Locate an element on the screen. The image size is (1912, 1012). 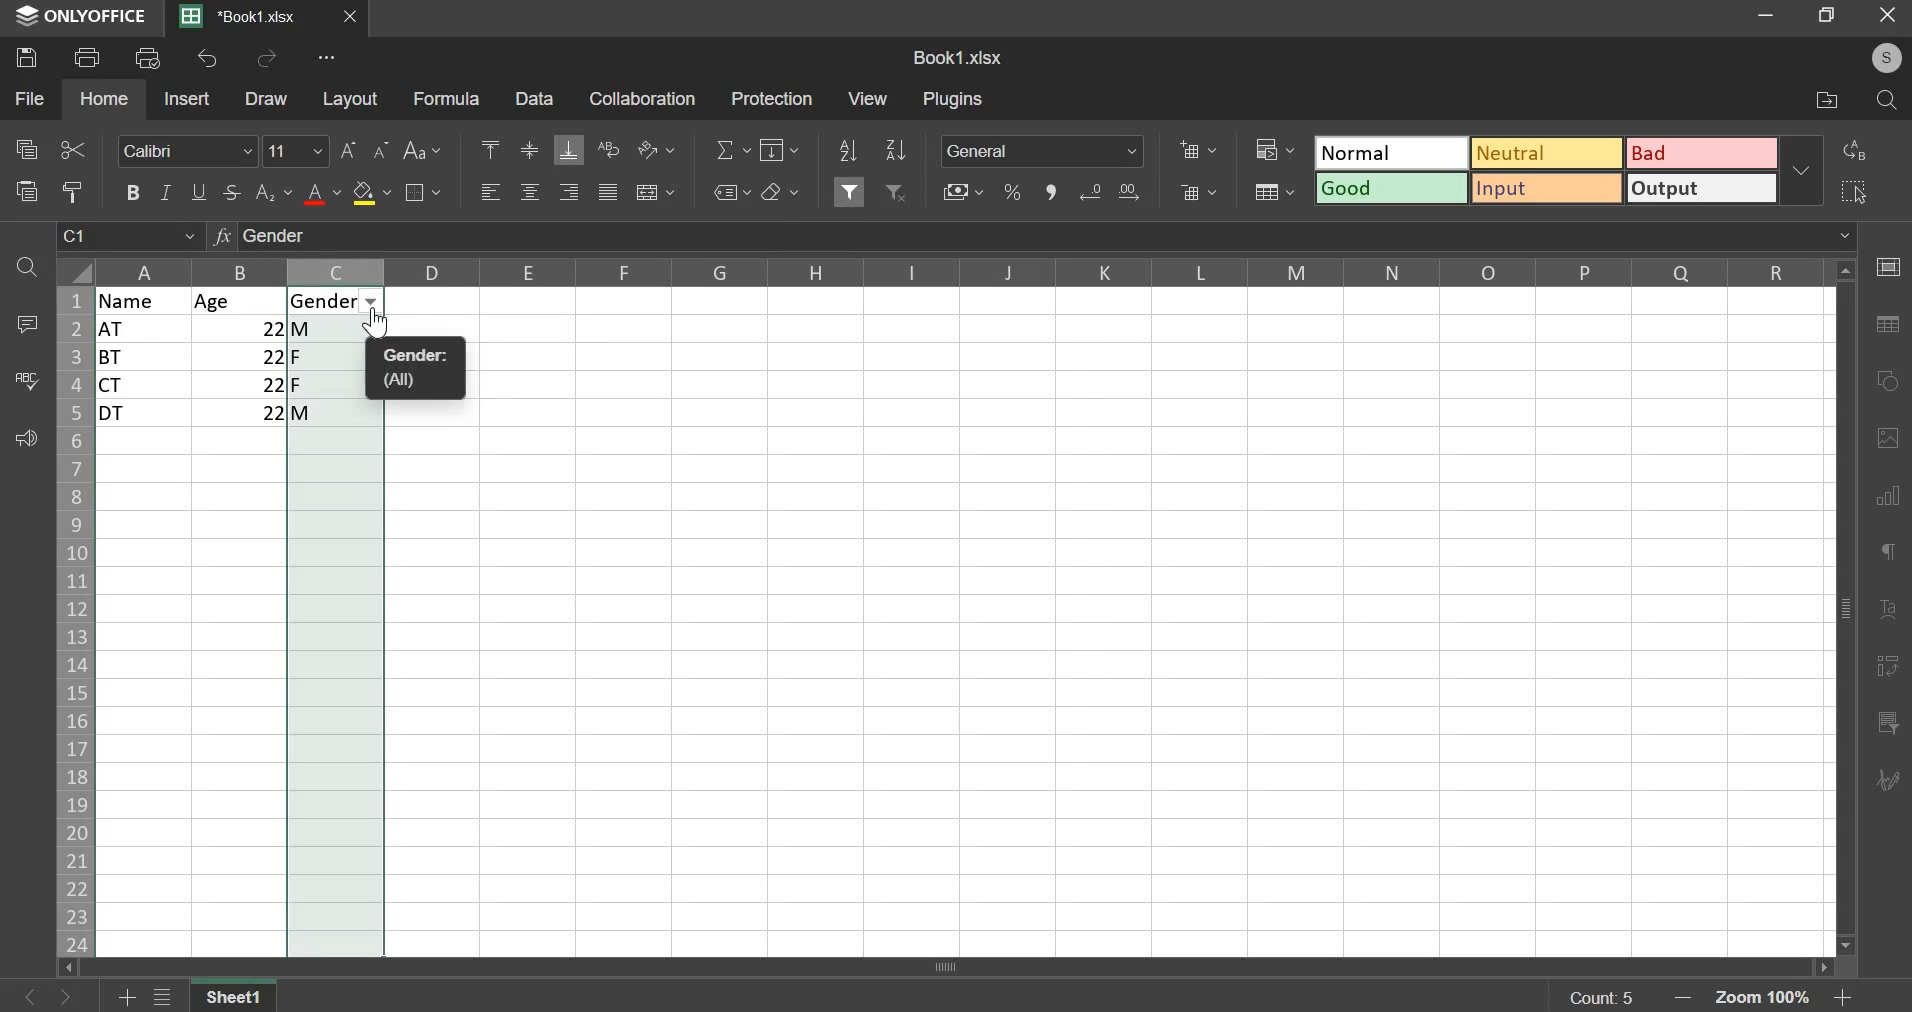
gender (all) is located at coordinates (423, 369).